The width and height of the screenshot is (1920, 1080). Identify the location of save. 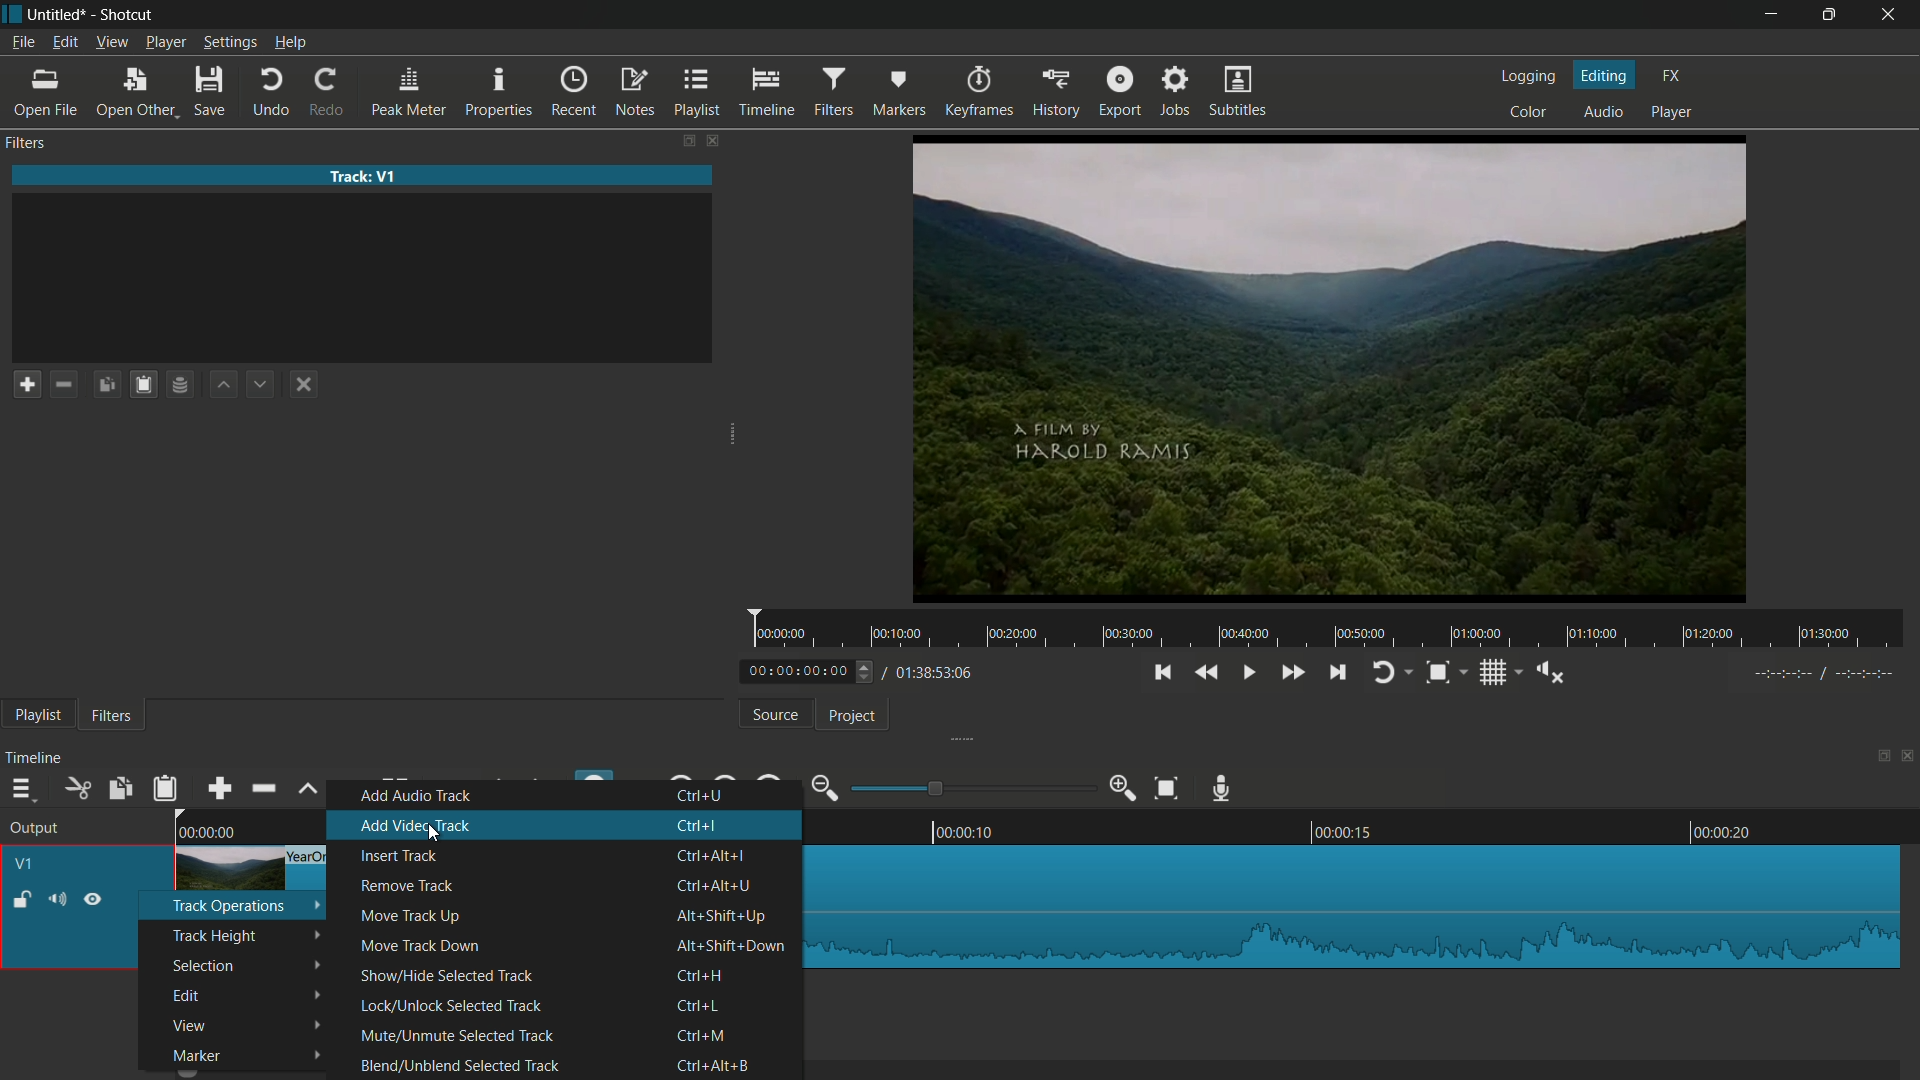
(209, 93).